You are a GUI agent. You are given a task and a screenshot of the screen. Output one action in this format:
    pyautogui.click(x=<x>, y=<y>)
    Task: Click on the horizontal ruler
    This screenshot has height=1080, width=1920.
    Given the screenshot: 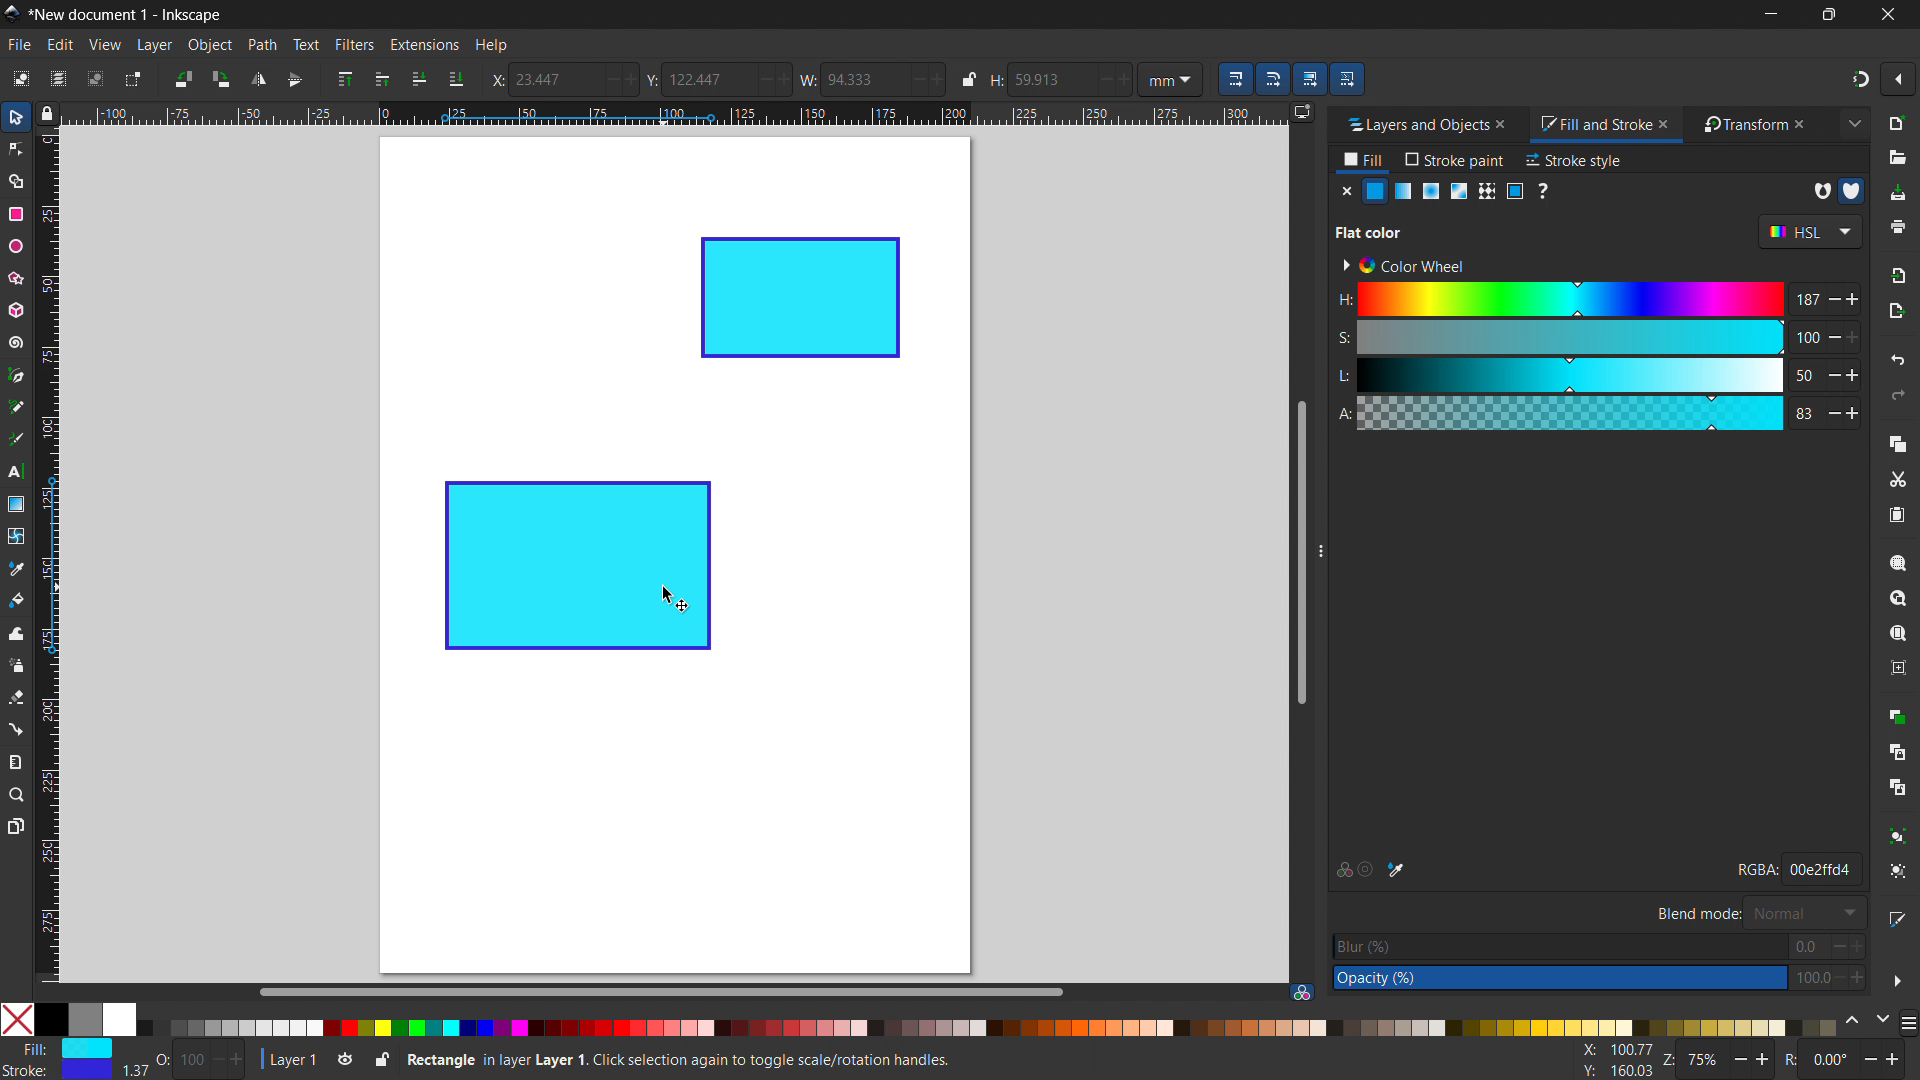 What is the action you would take?
    pyautogui.click(x=672, y=116)
    